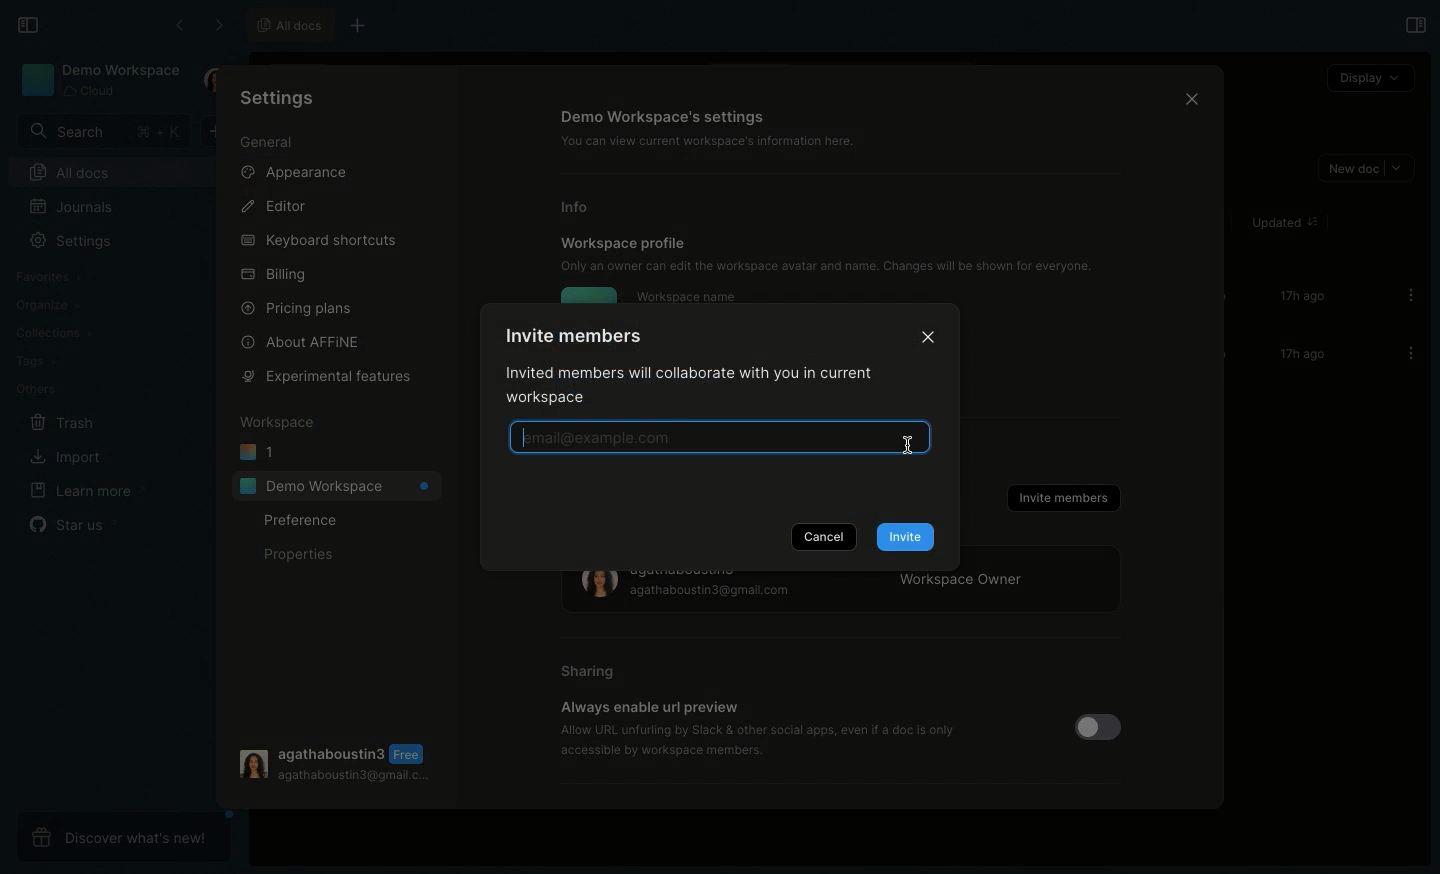 Image resolution: width=1440 pixels, height=874 pixels. Describe the element at coordinates (719, 141) in the screenshot. I see `‘You can view current workspace's information here.` at that location.